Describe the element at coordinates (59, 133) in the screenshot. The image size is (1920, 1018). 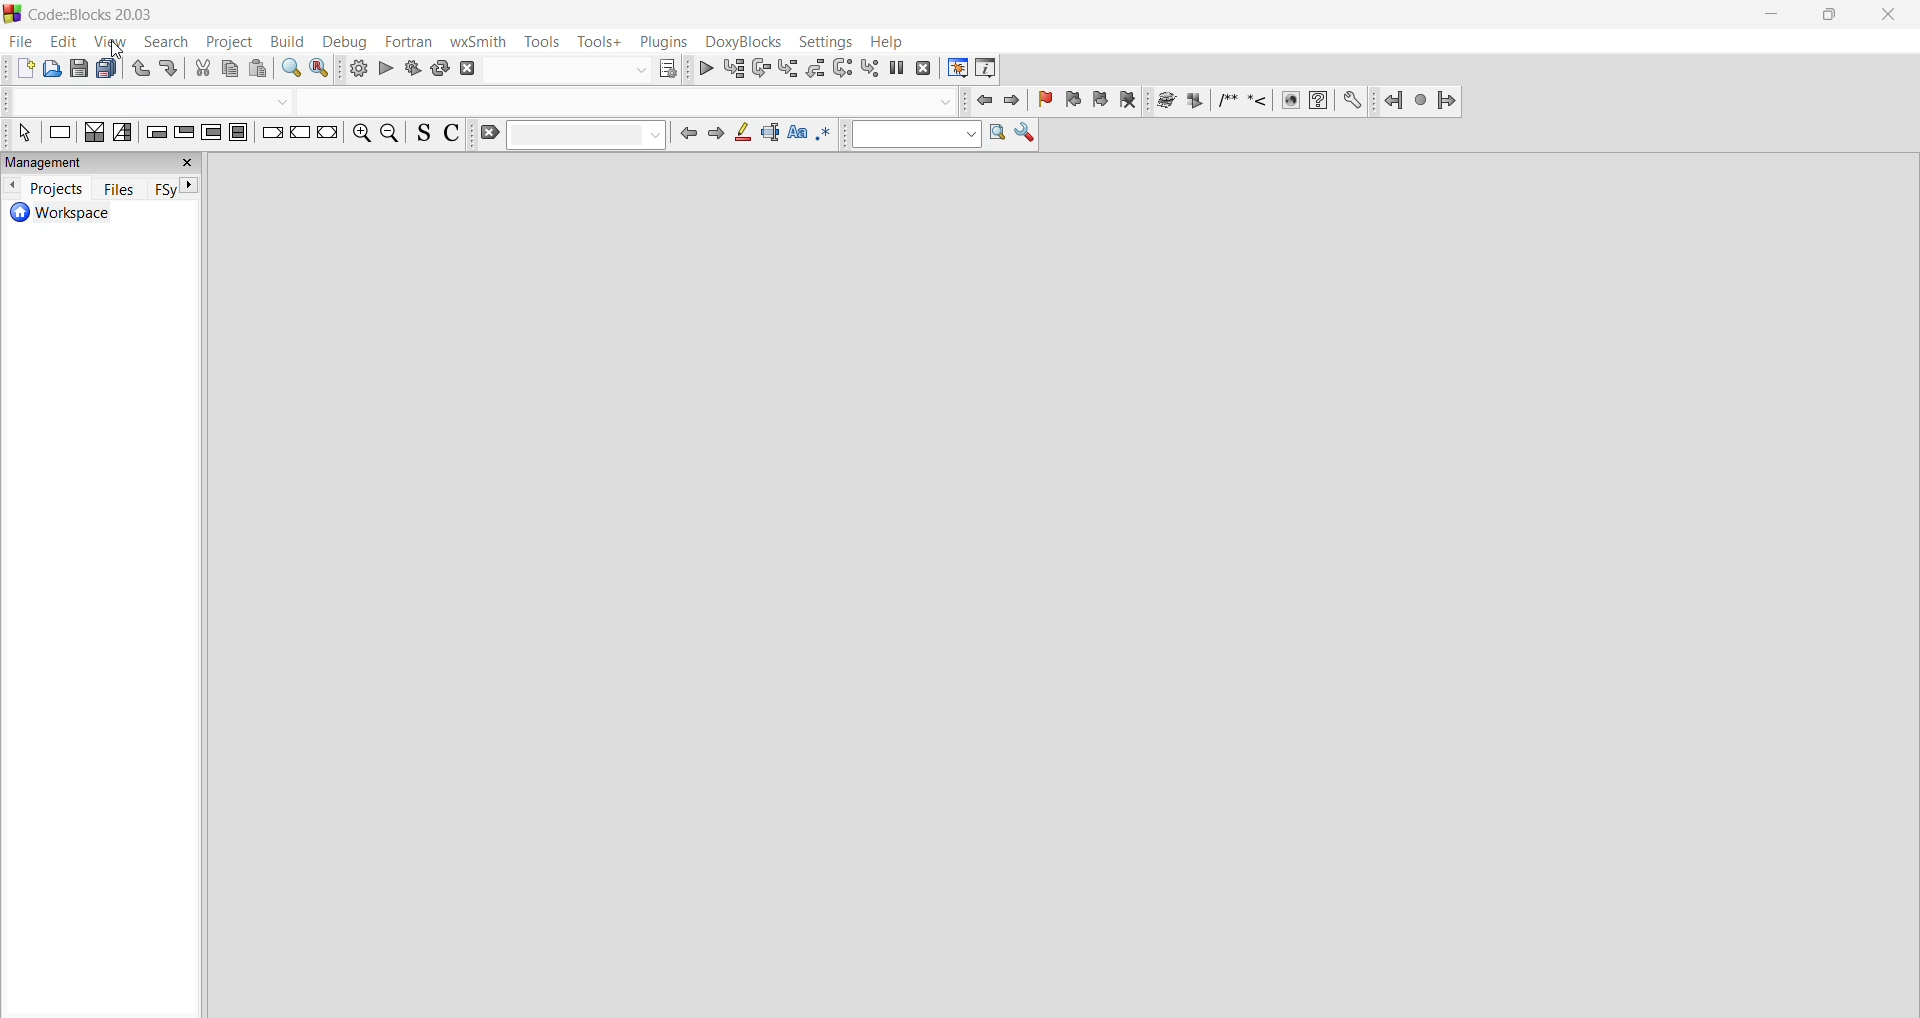
I see `instruction` at that location.